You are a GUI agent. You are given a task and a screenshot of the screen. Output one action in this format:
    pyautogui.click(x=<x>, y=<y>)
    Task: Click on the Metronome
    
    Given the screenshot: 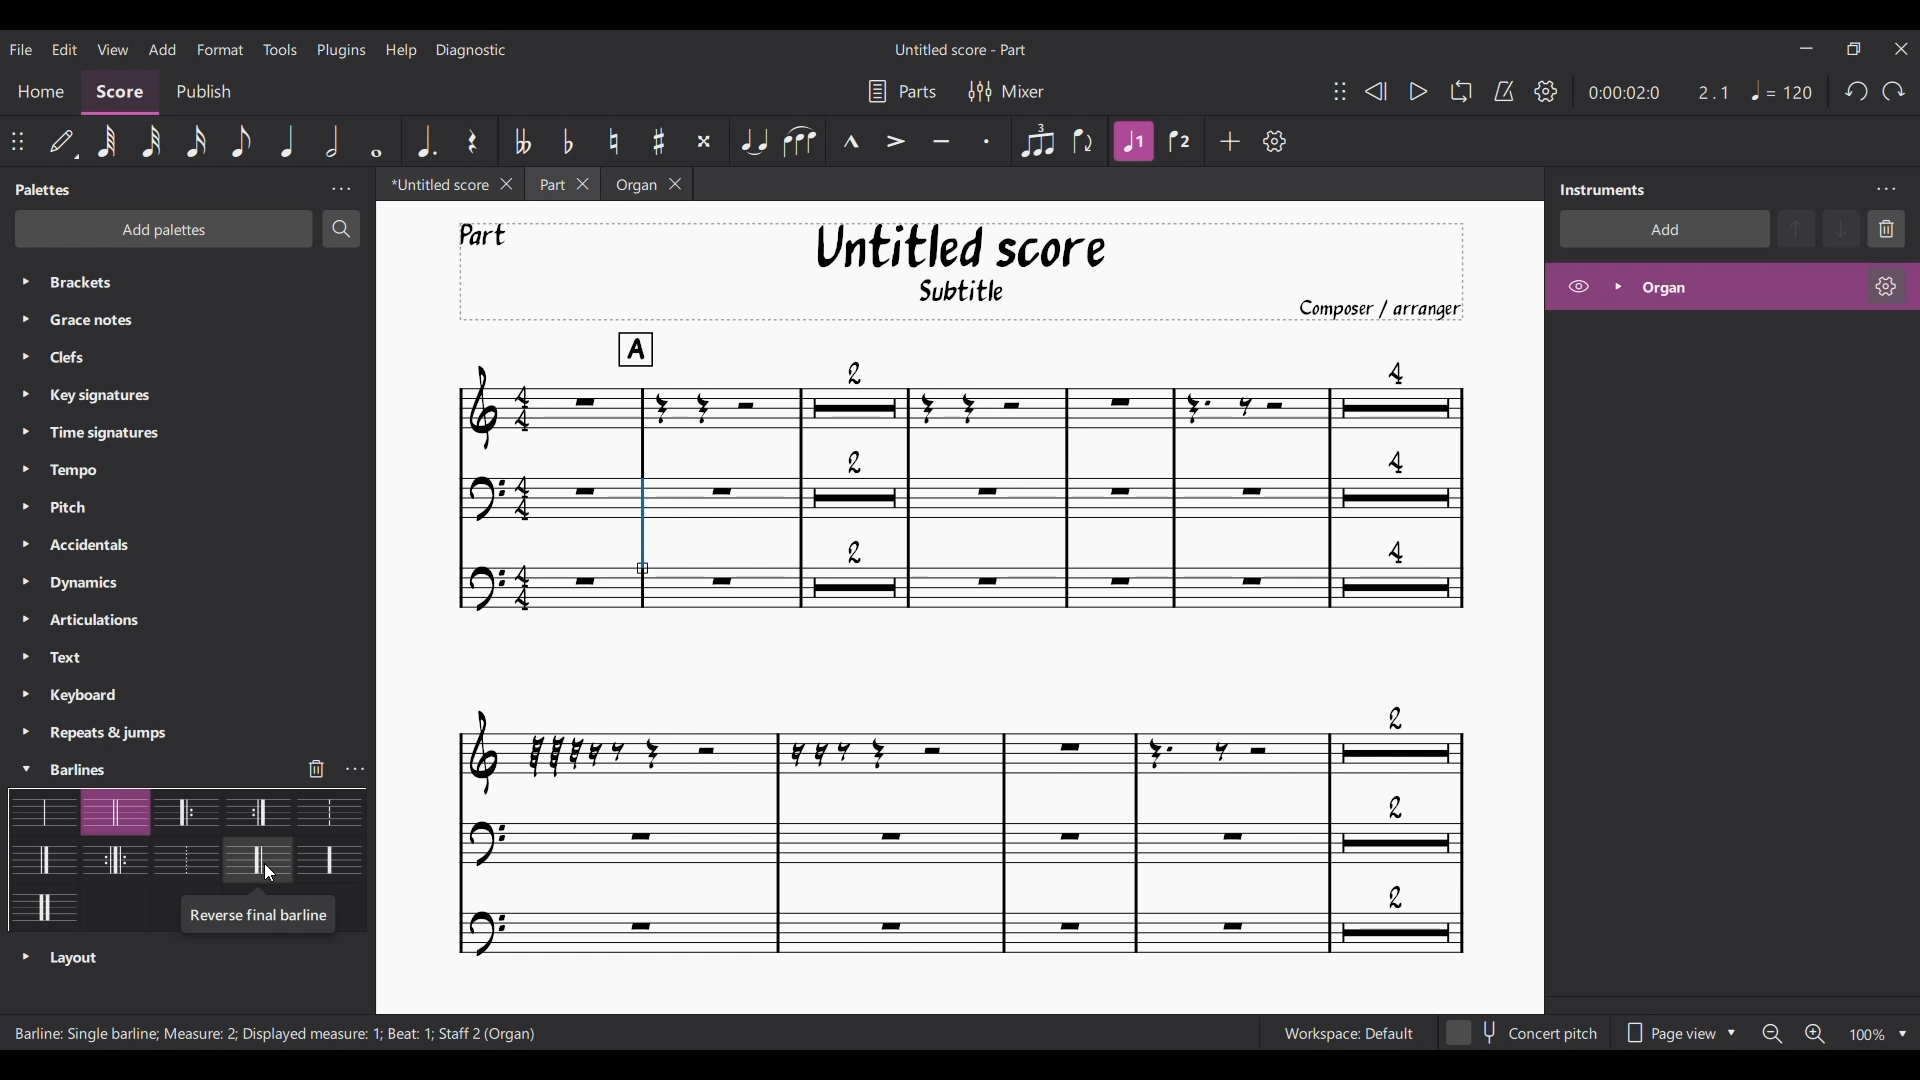 What is the action you would take?
    pyautogui.click(x=1504, y=91)
    